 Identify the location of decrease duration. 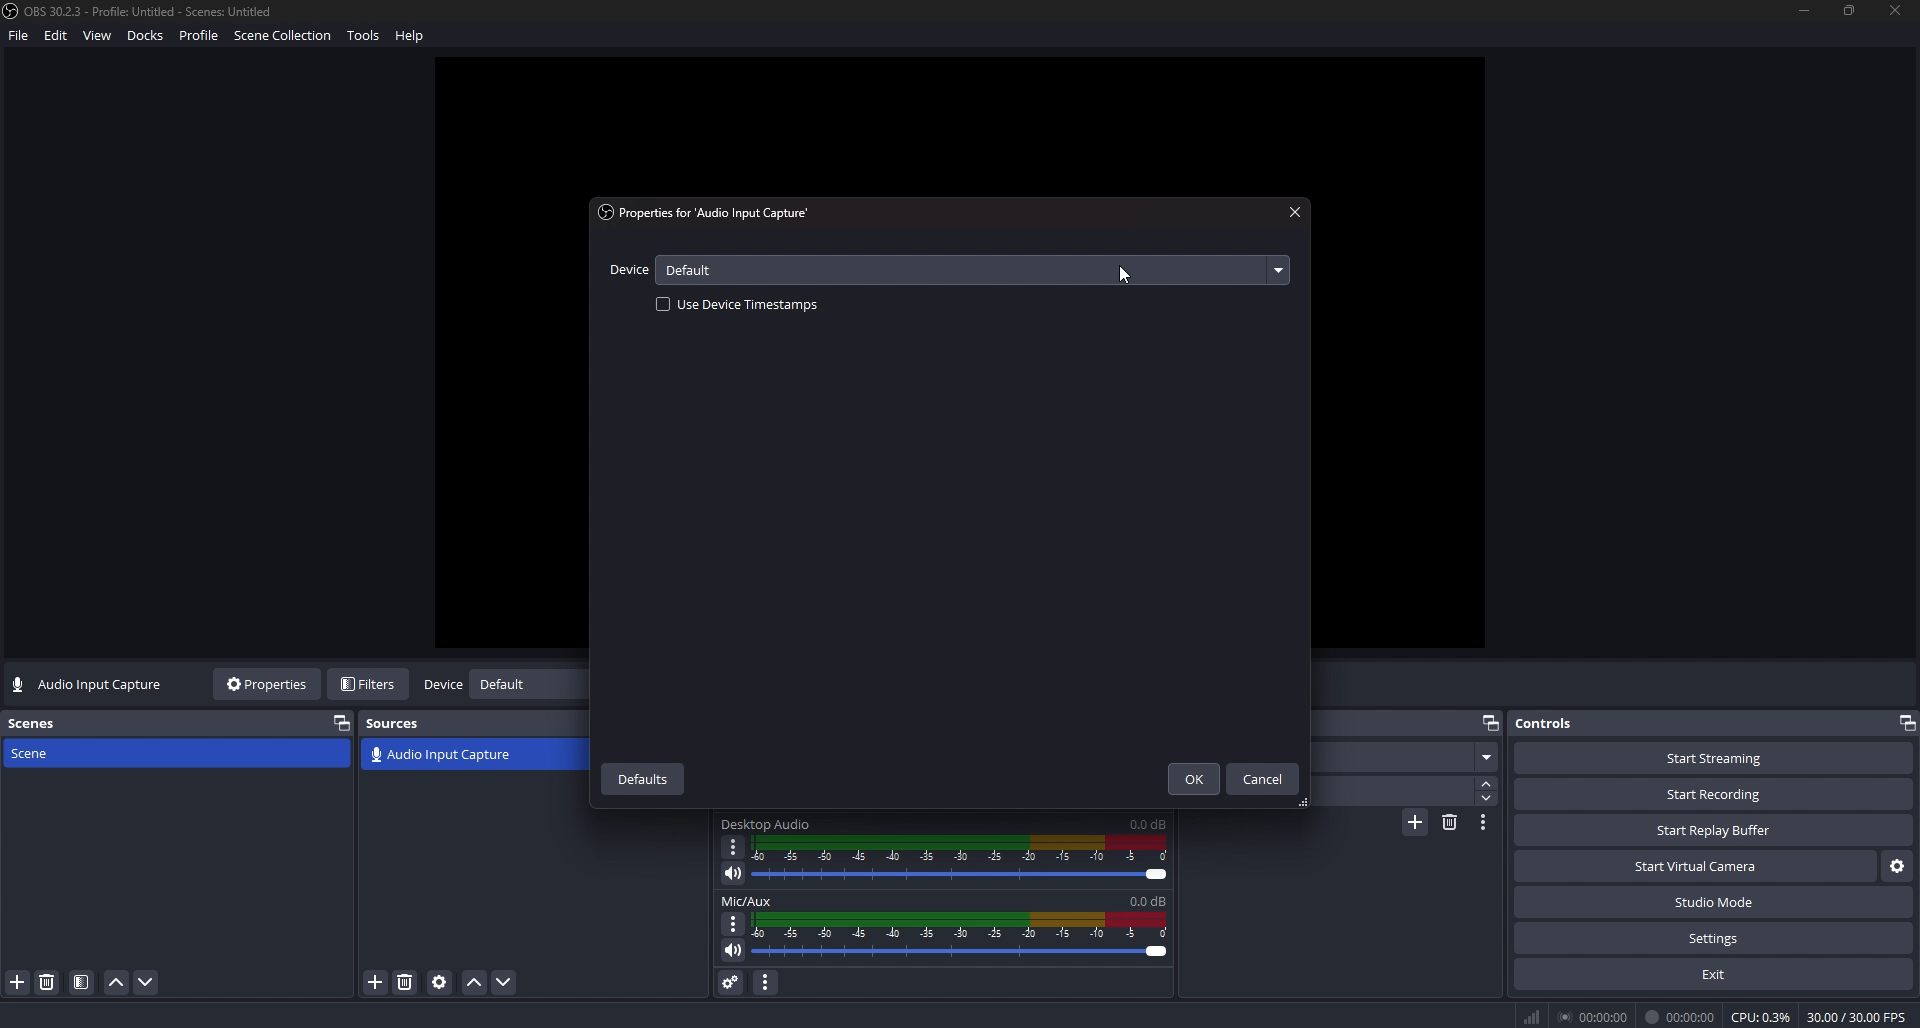
(1487, 798).